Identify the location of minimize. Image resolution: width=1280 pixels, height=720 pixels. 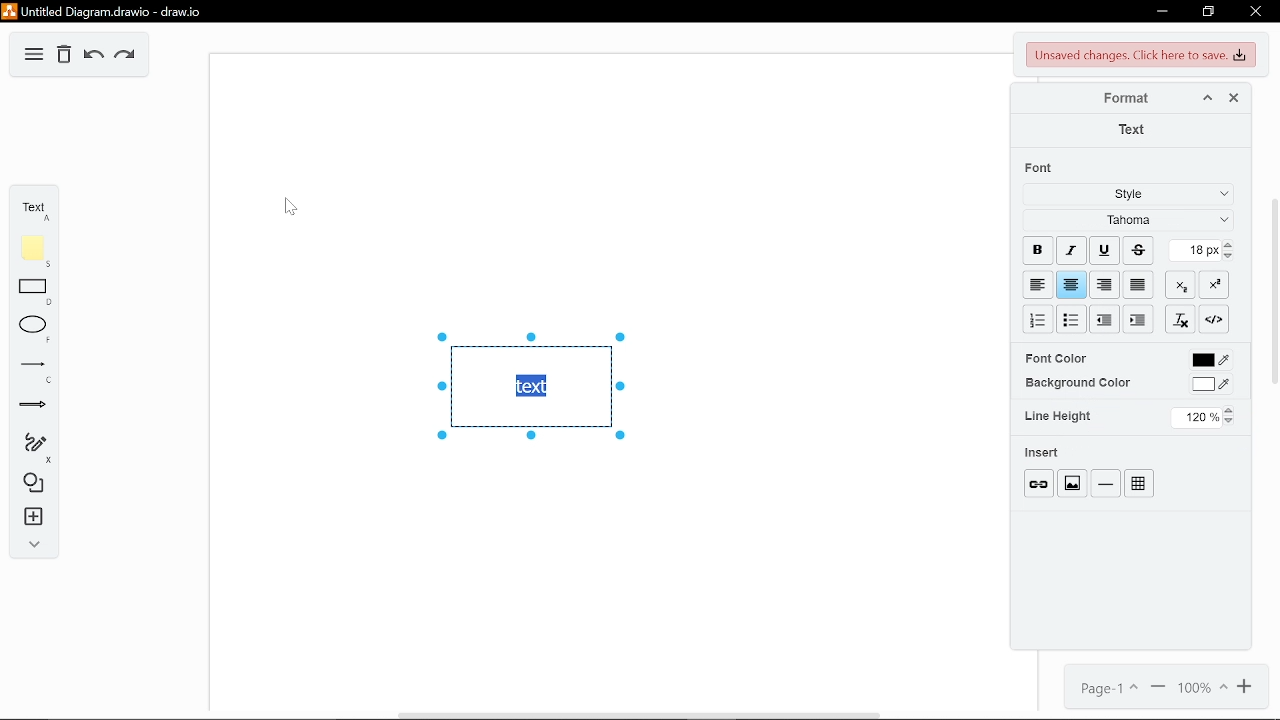
(1159, 12).